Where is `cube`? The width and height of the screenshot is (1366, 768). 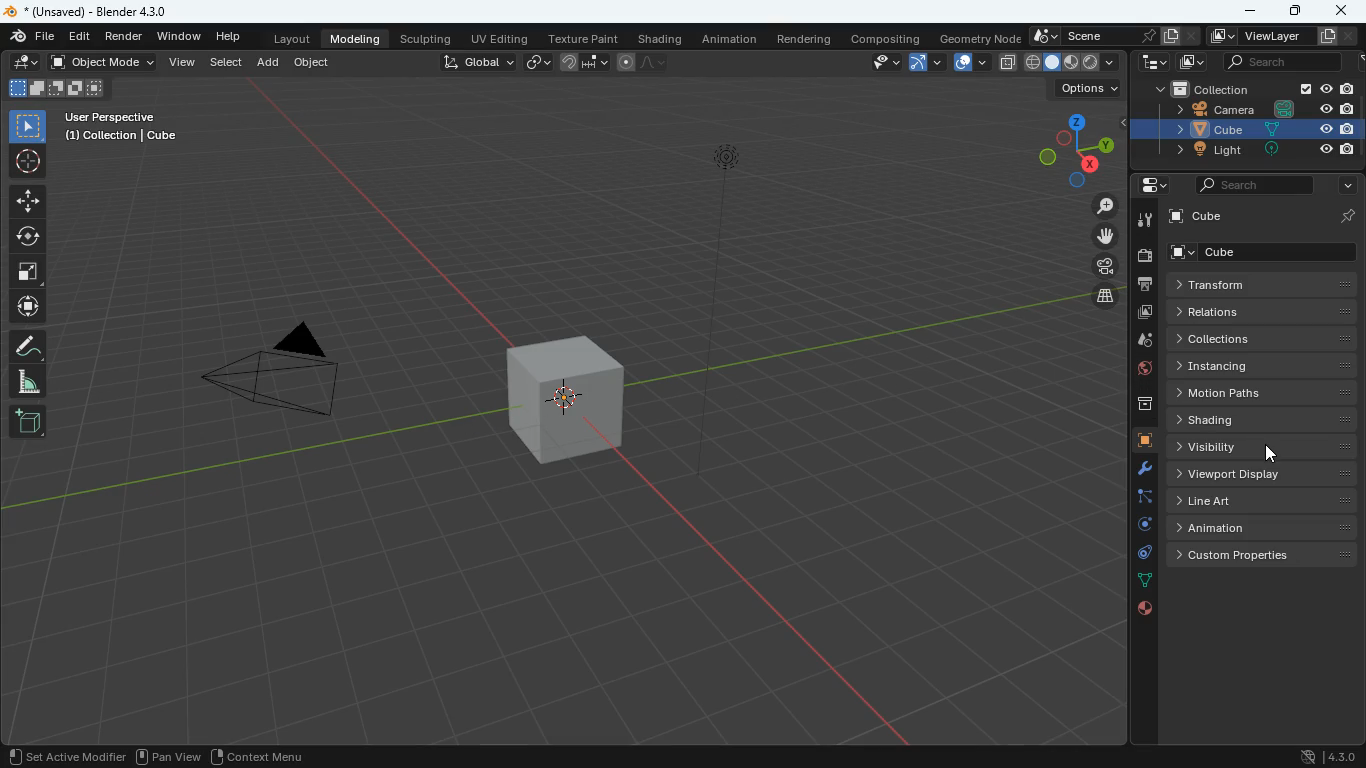 cube is located at coordinates (563, 398).